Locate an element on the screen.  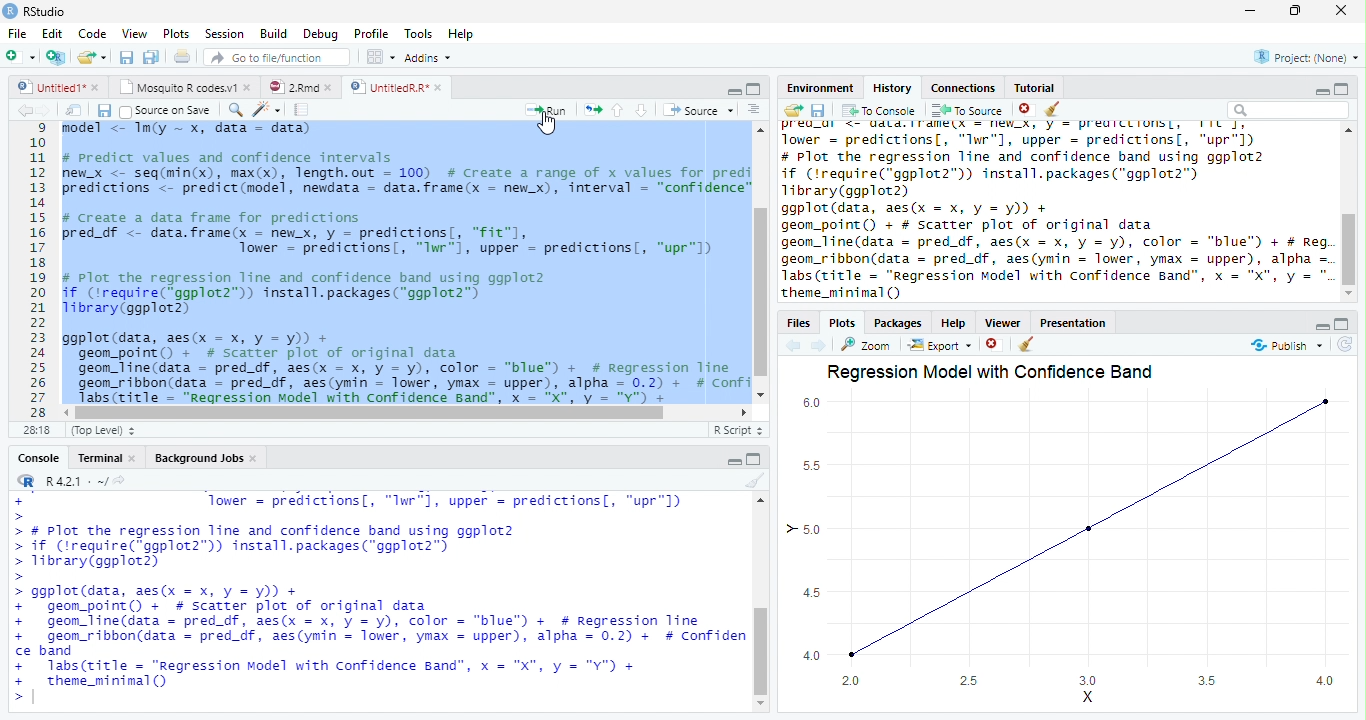
Tools is located at coordinates (421, 34).